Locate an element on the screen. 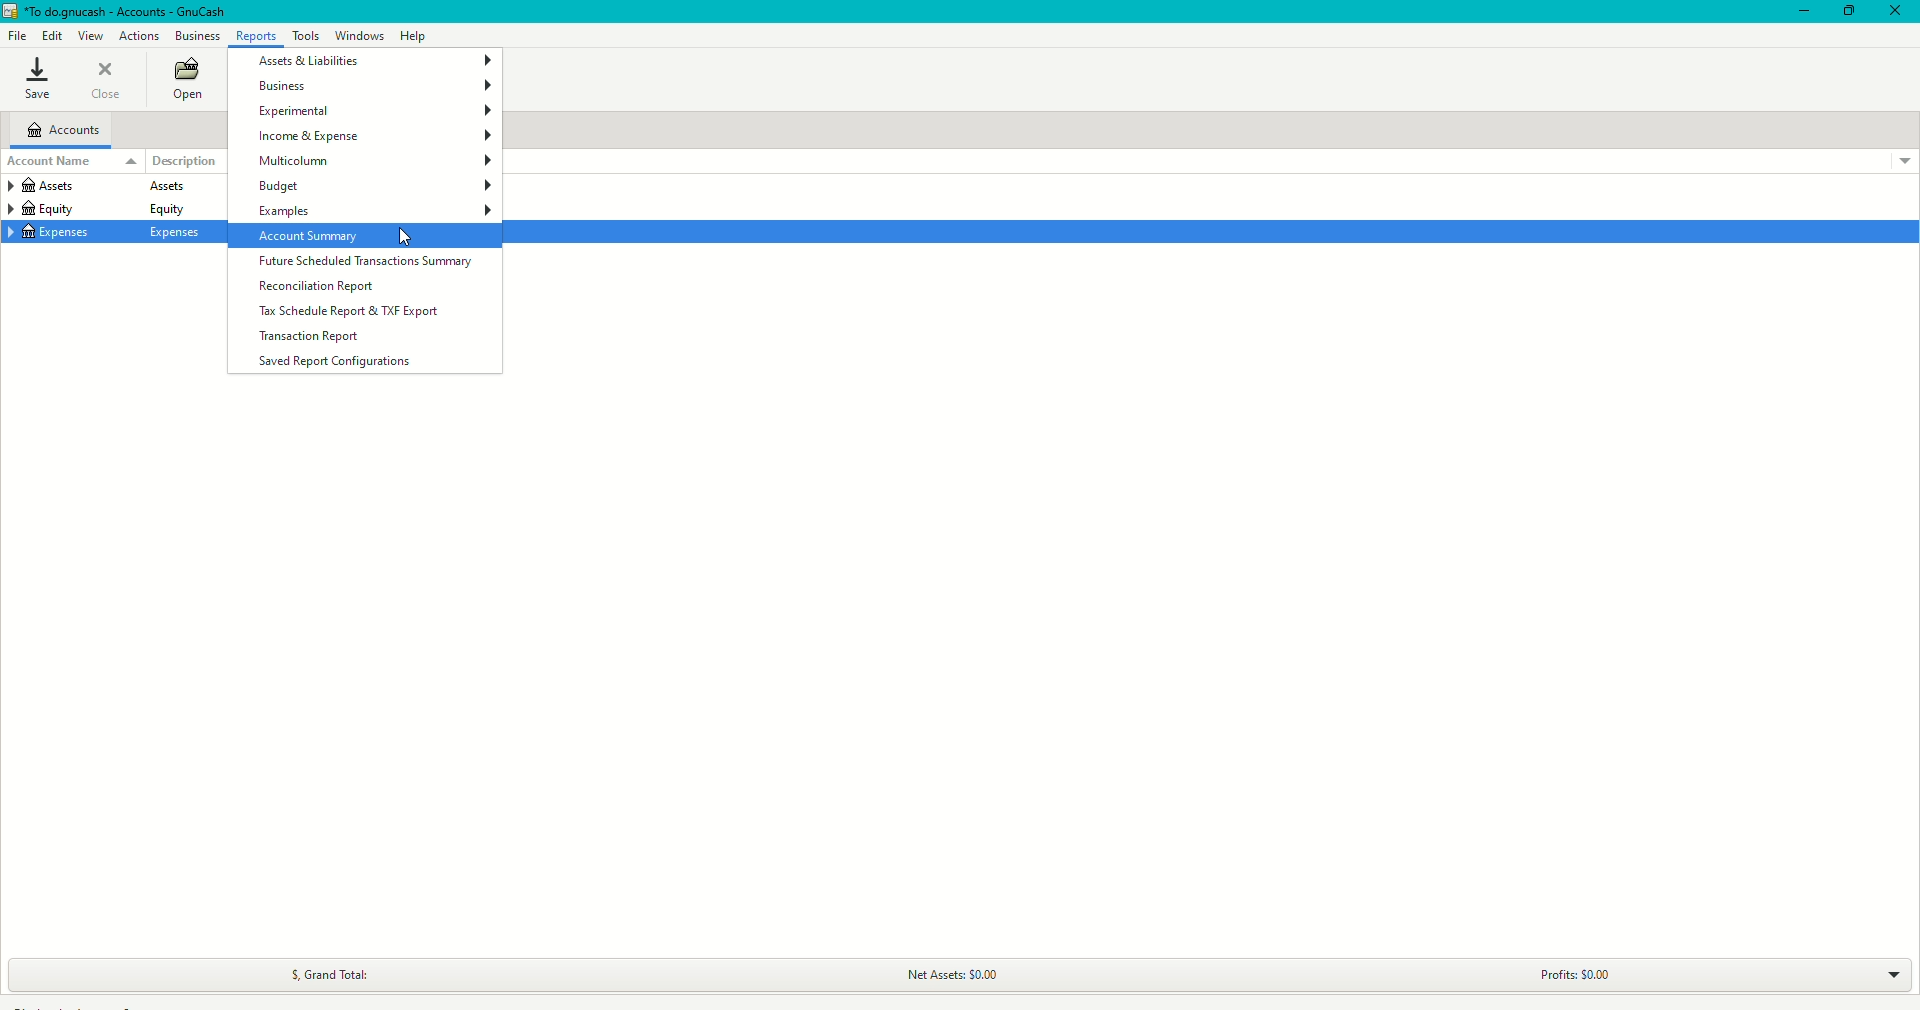  Minimize is located at coordinates (1800, 13).